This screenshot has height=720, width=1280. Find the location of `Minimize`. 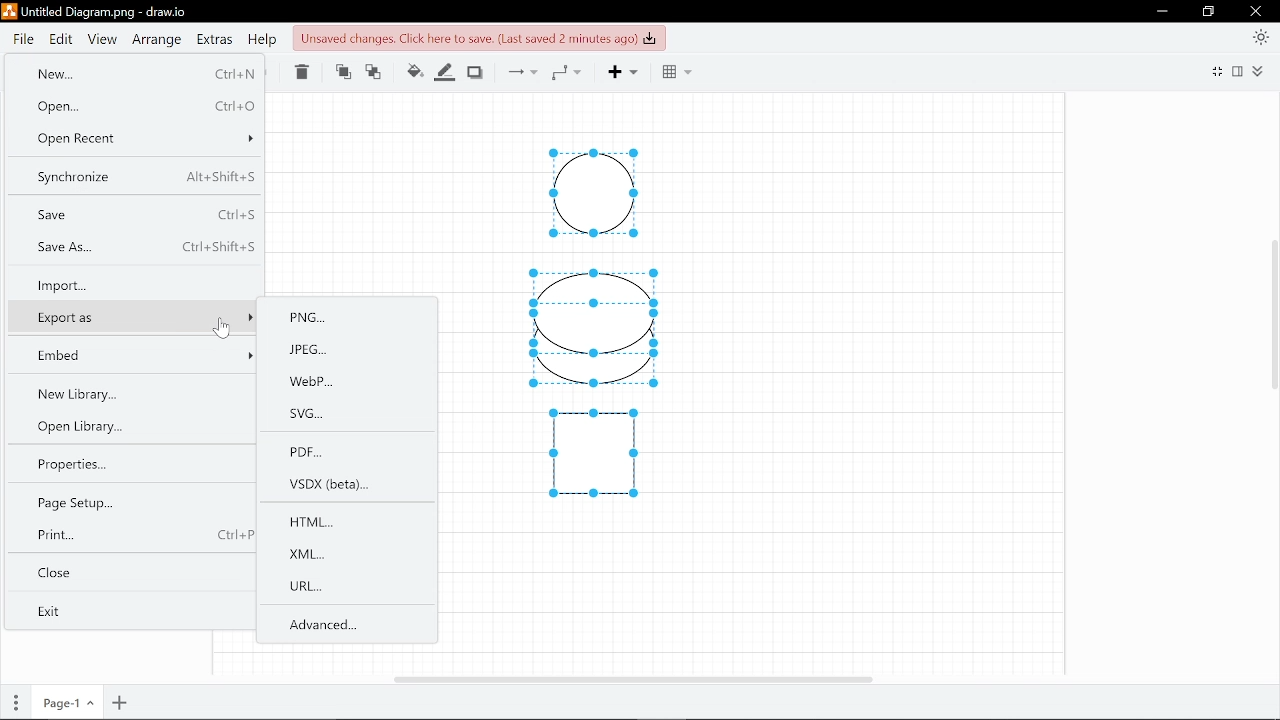

Minimize is located at coordinates (1162, 12).